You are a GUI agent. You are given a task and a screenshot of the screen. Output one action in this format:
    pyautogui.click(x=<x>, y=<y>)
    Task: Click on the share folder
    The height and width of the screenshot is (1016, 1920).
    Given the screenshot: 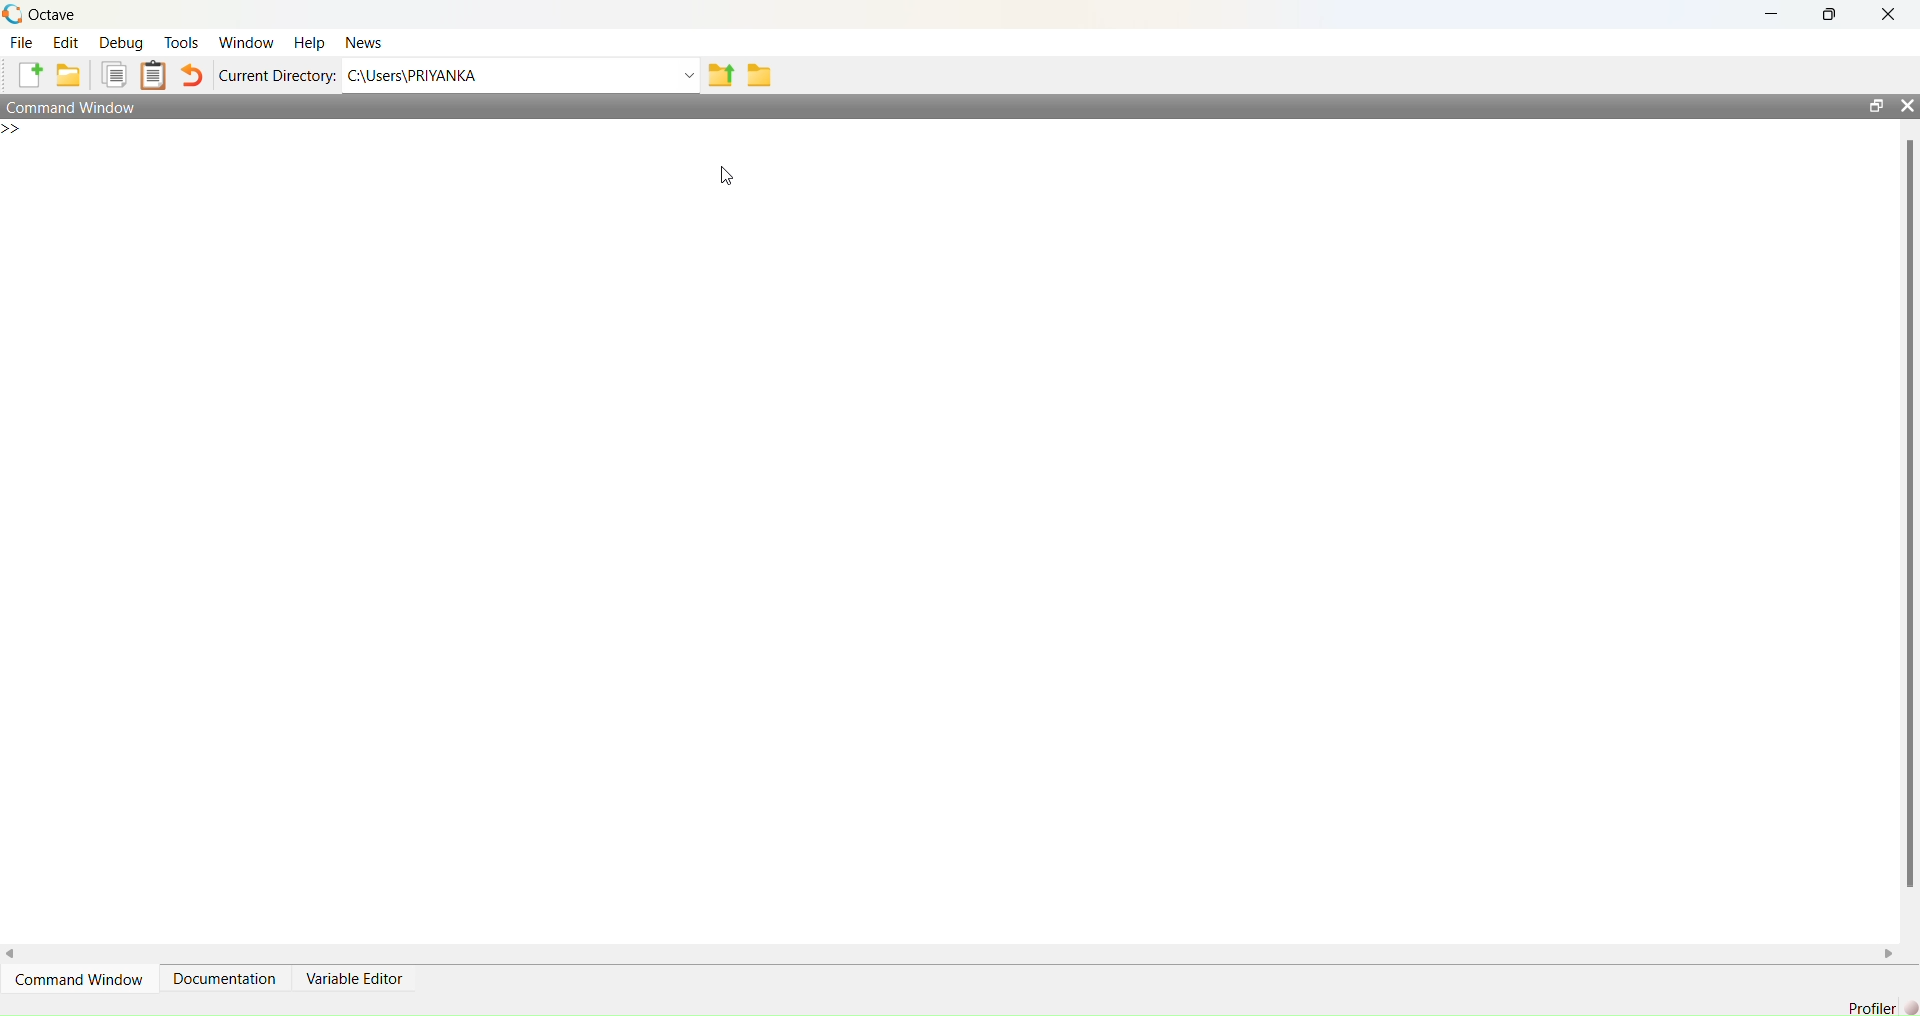 What is the action you would take?
    pyautogui.click(x=722, y=75)
    